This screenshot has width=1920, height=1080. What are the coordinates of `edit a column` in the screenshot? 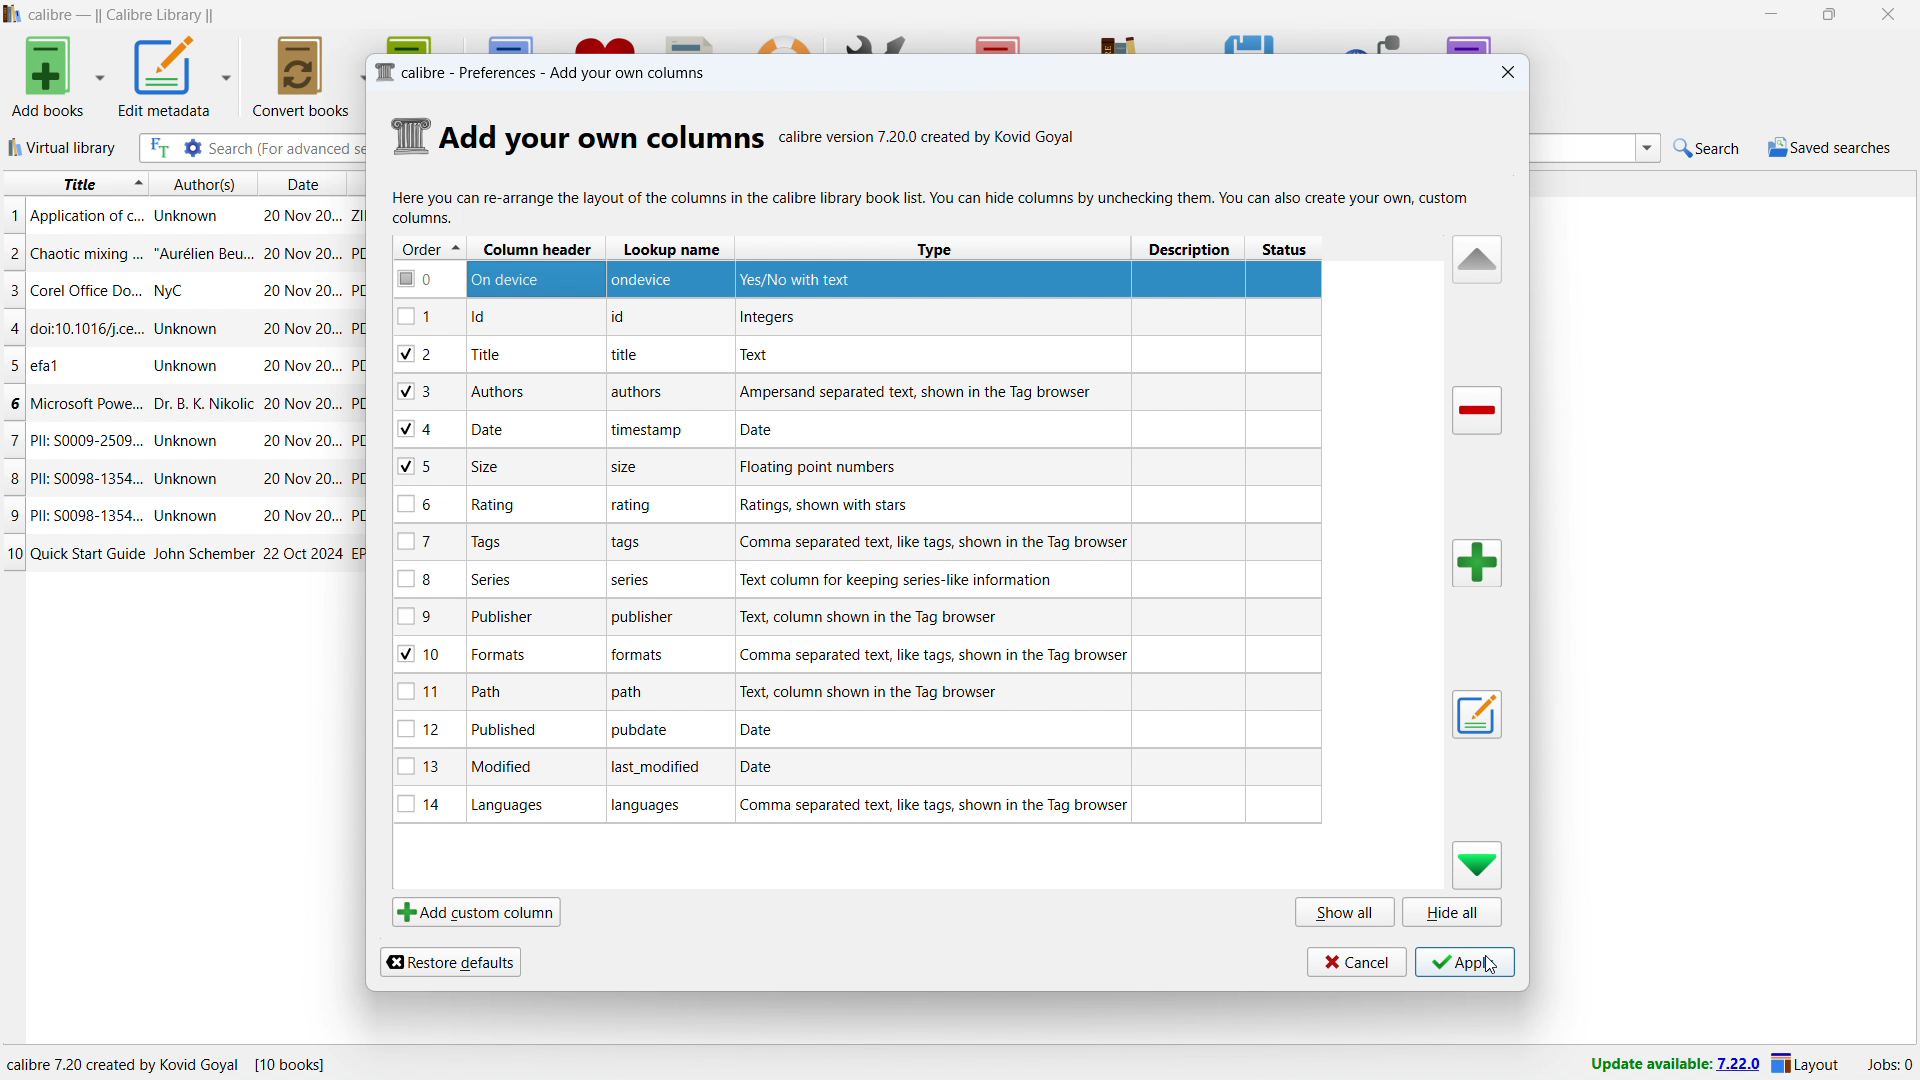 It's located at (1476, 714).